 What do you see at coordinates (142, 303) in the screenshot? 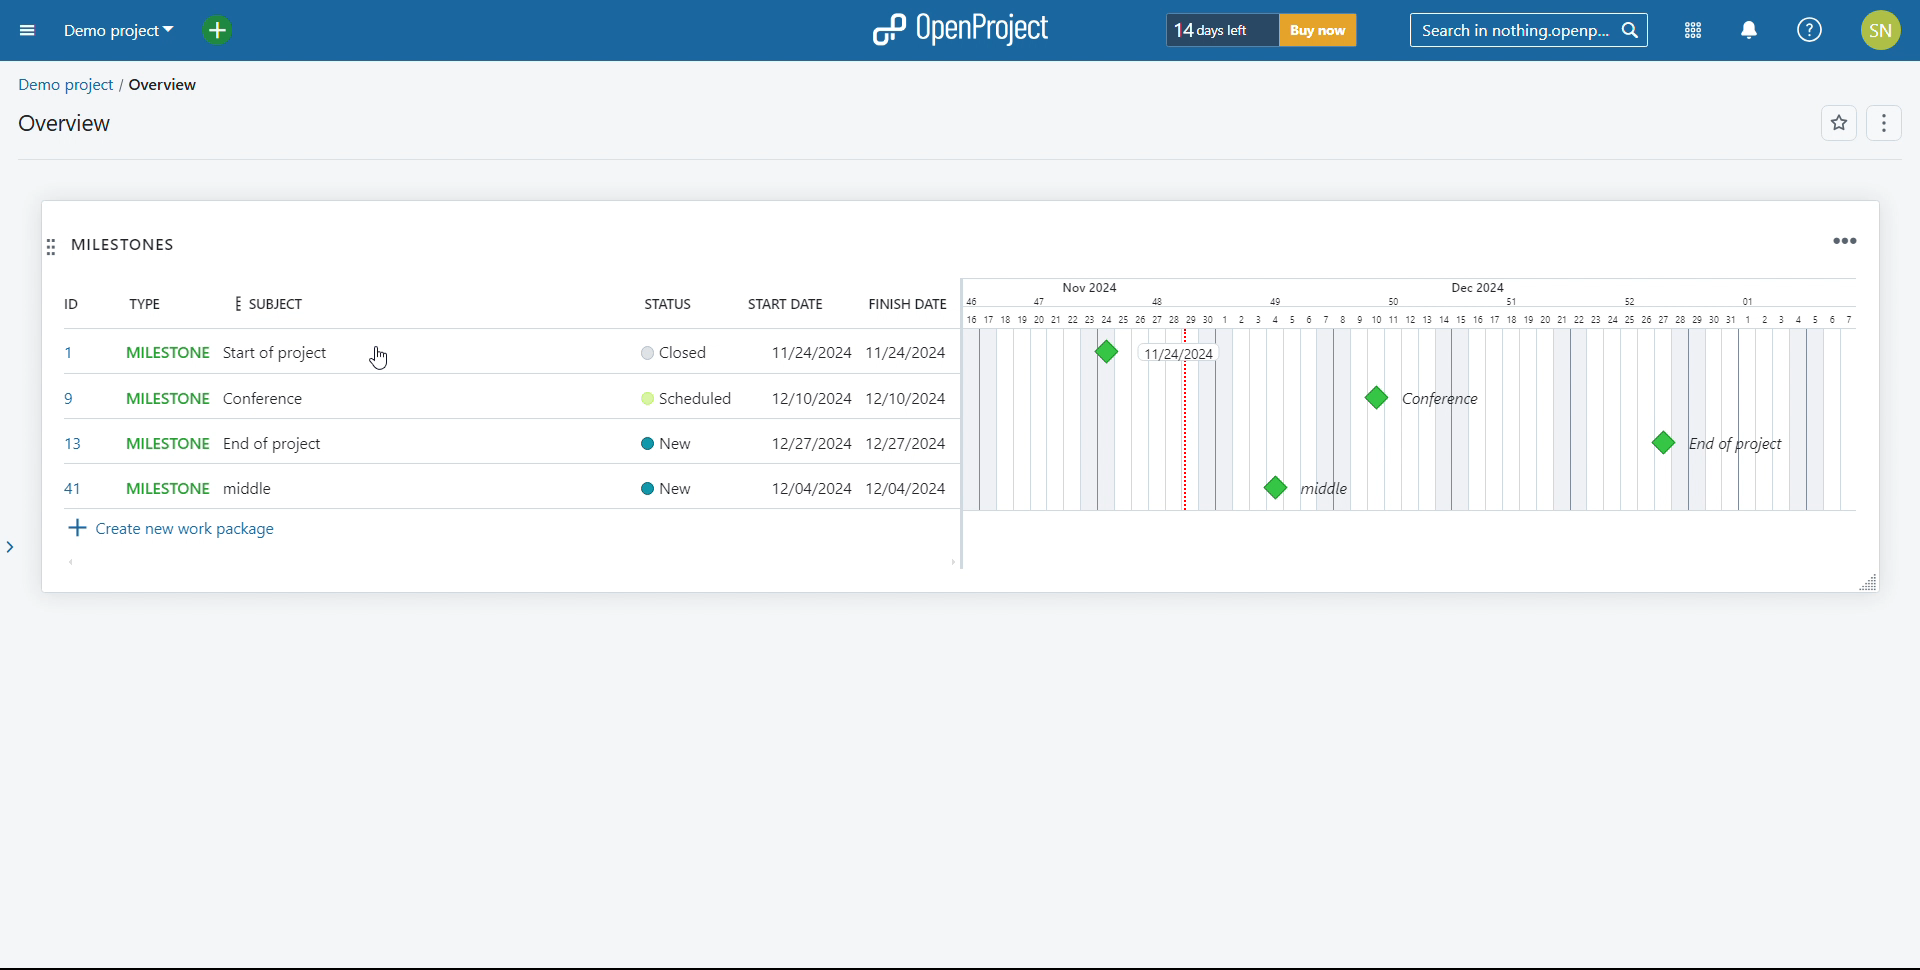
I see `type` at bounding box center [142, 303].